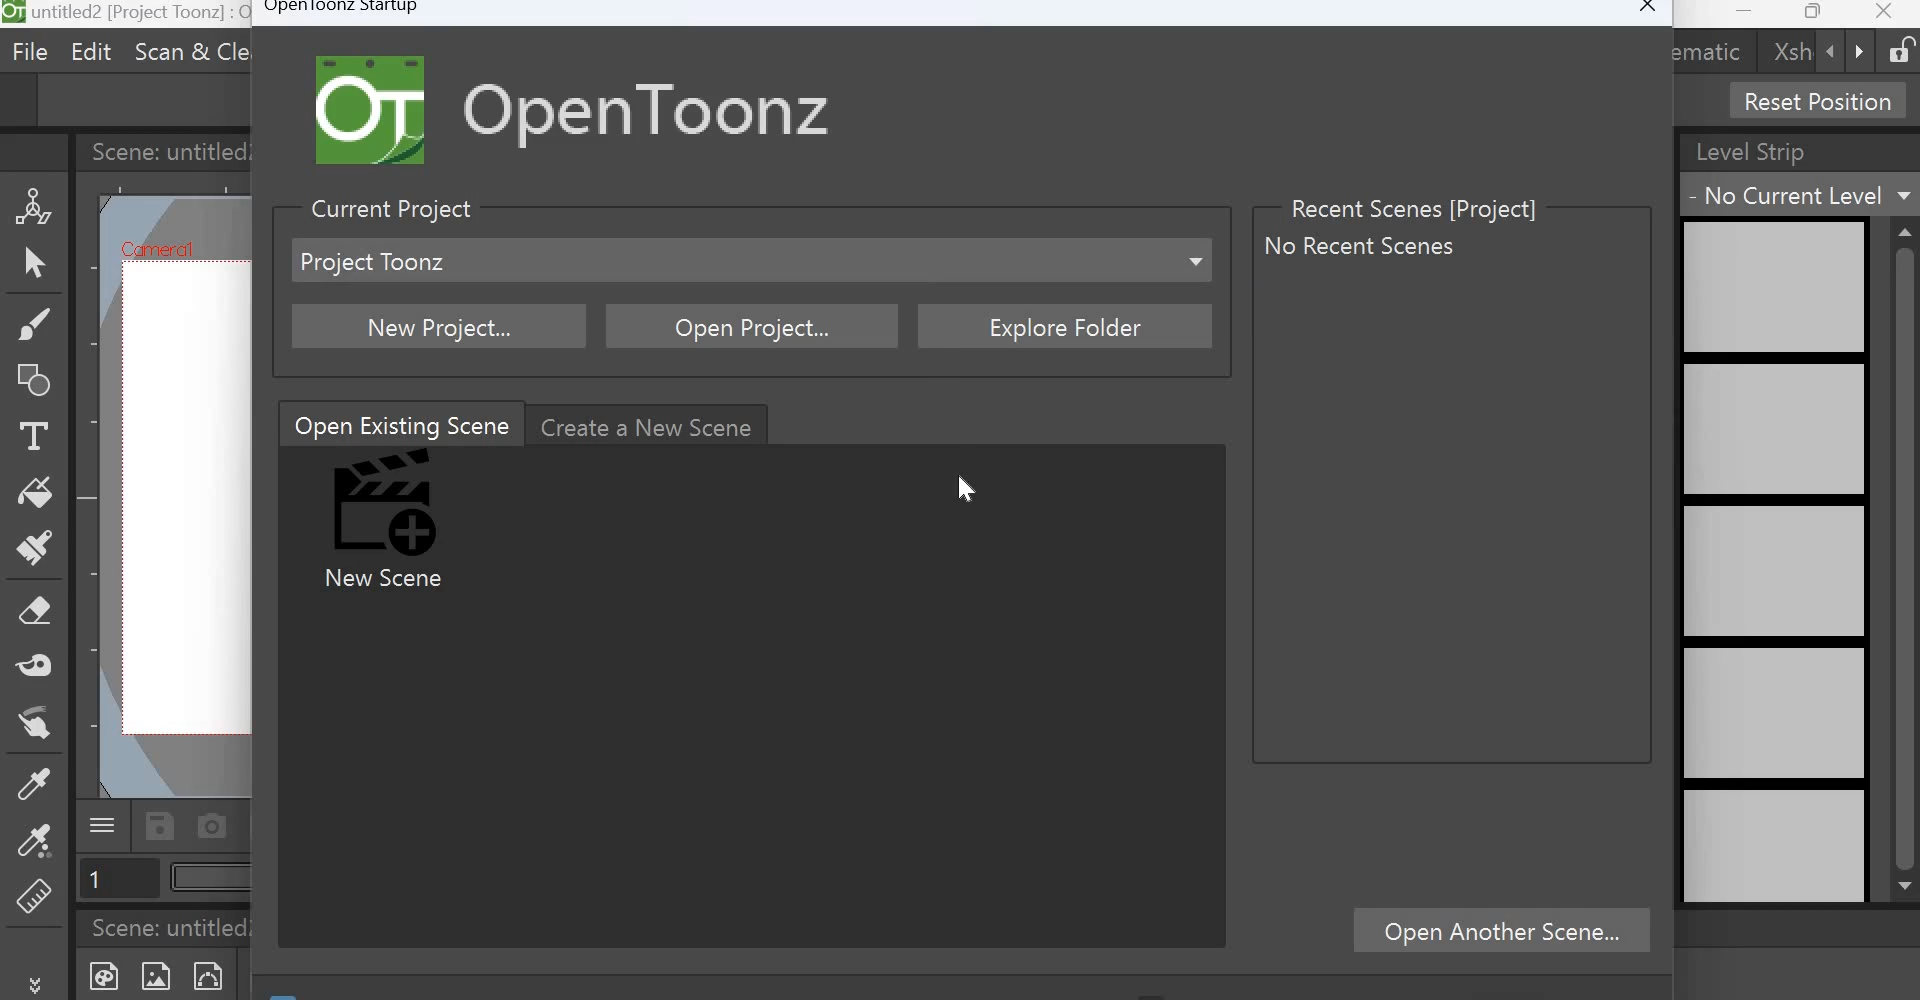 Image resolution: width=1920 pixels, height=1000 pixels. I want to click on Capture, so click(215, 825).